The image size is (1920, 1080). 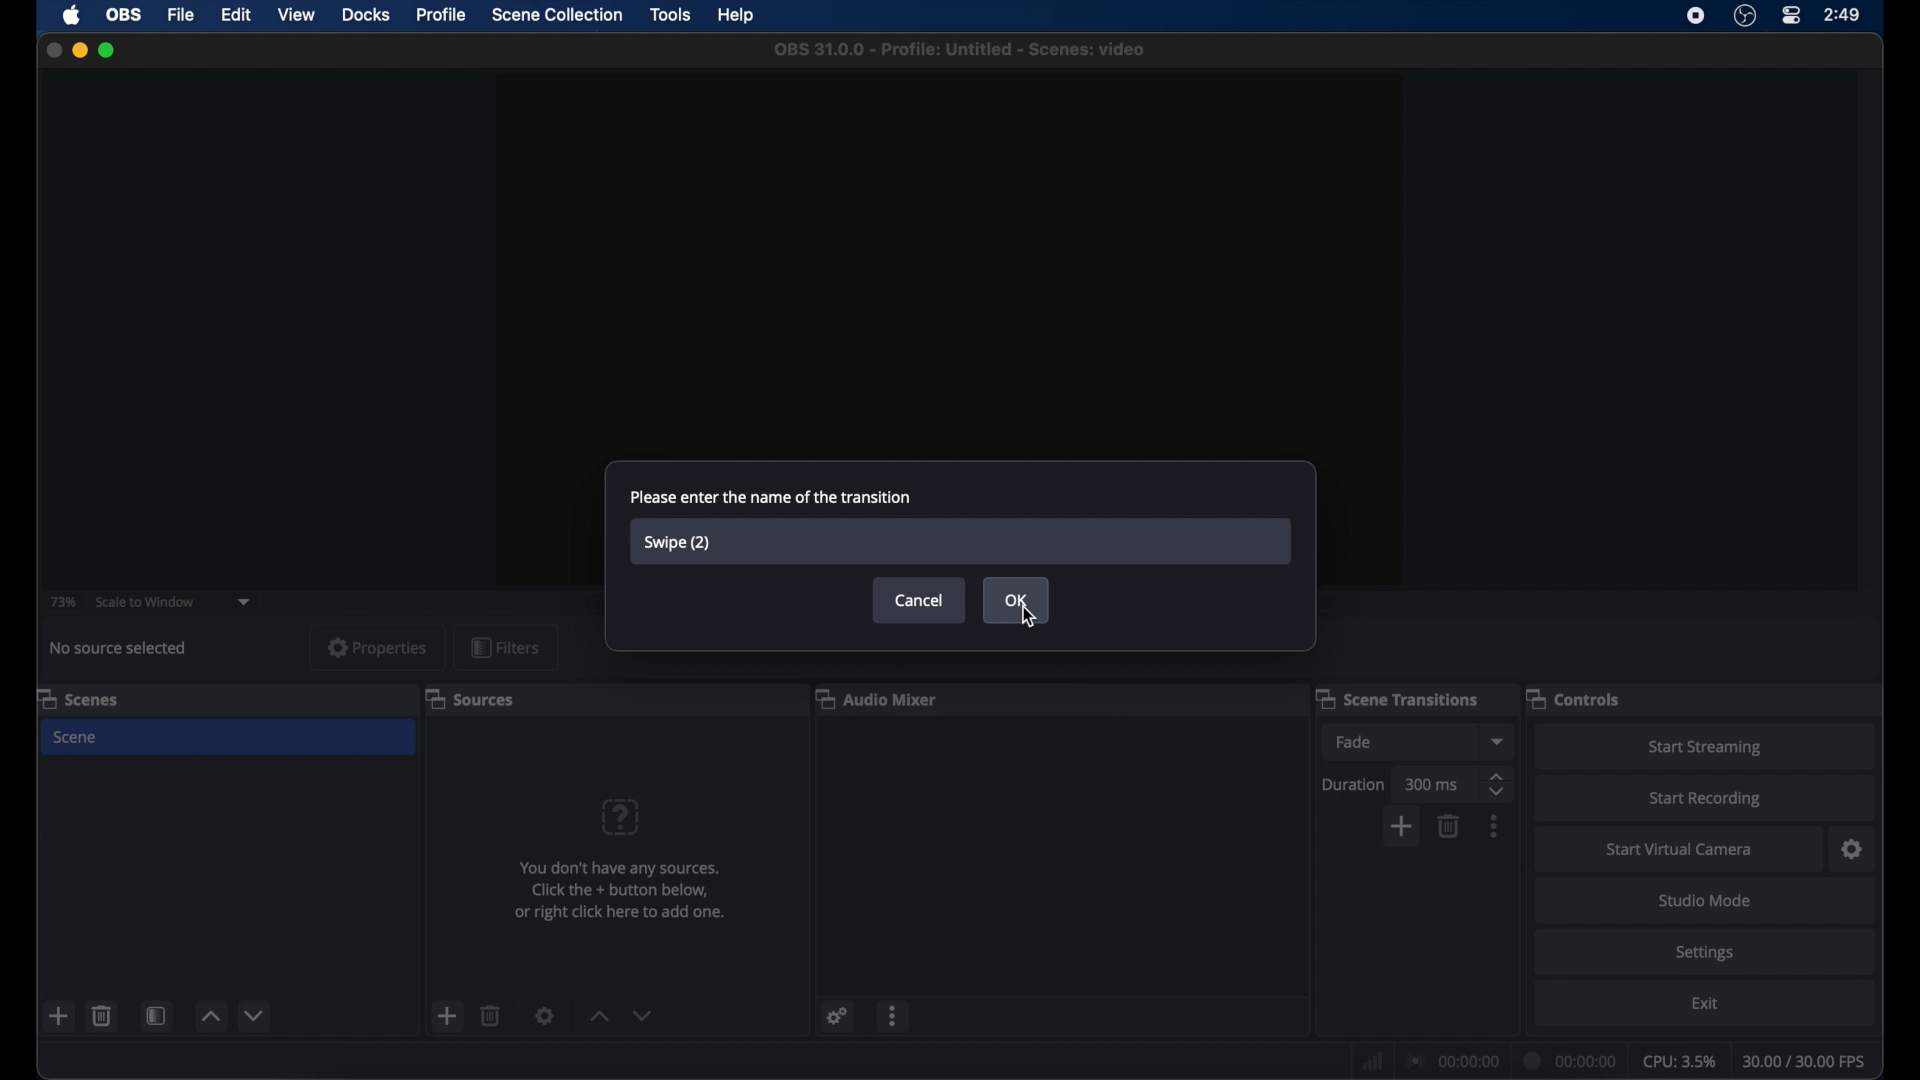 I want to click on add, so click(x=448, y=1016).